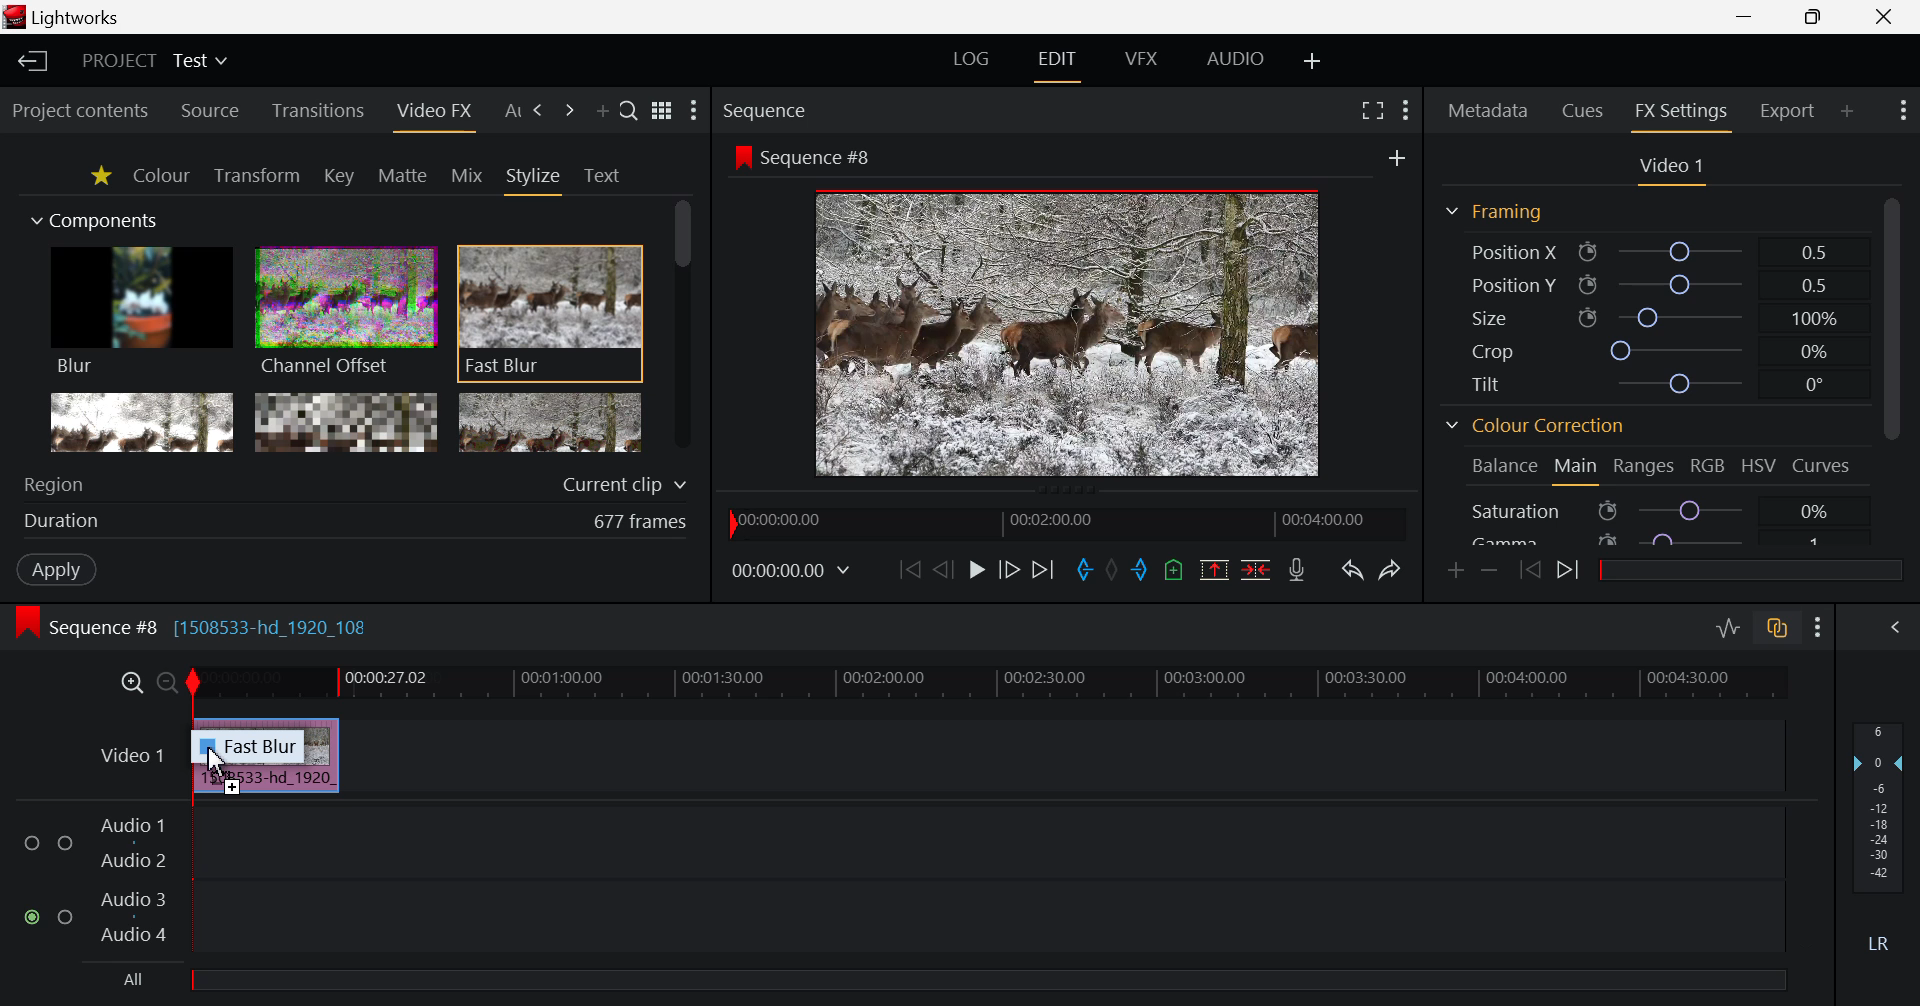 This screenshot has width=1920, height=1006. Describe the element at coordinates (210, 629) in the screenshot. I see `Sequence #8 [1508533-hd_1920_108` at that location.